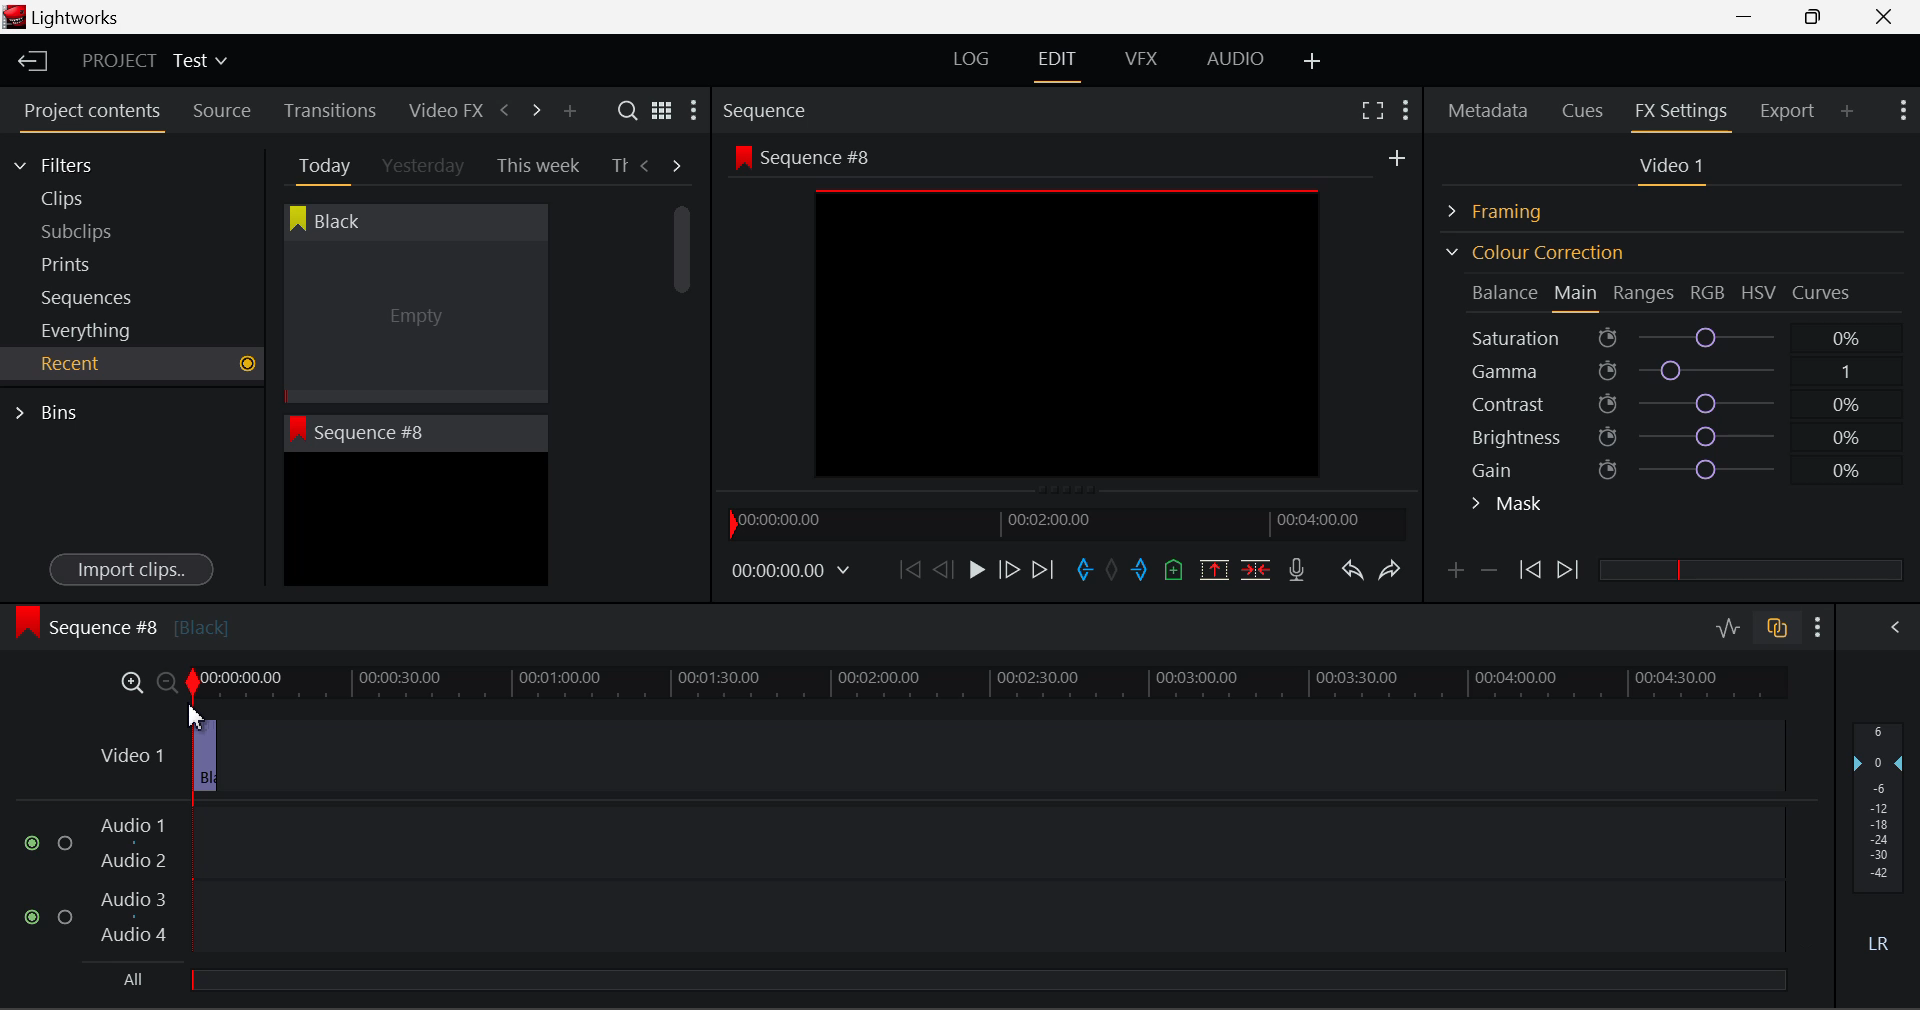 This screenshot has width=1920, height=1010. What do you see at coordinates (53, 410) in the screenshot?
I see `Bins` at bounding box center [53, 410].